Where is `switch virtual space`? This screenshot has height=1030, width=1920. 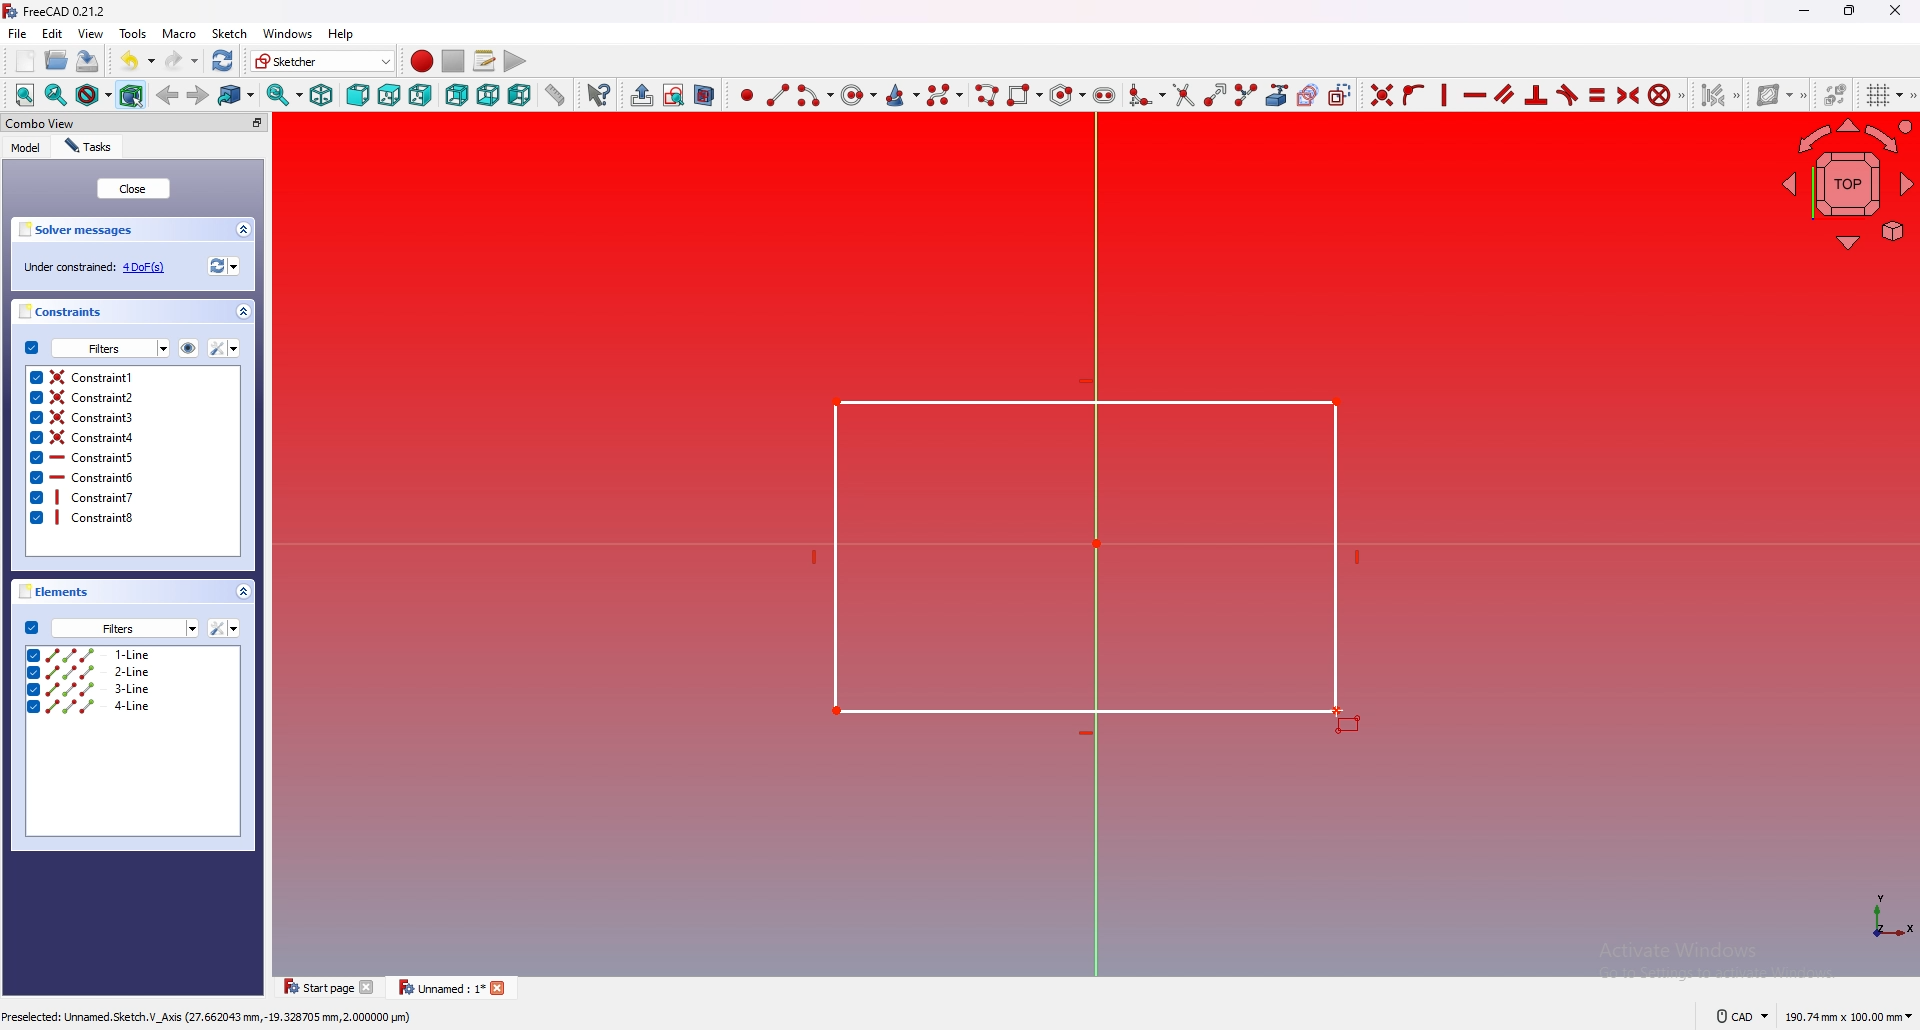 switch virtual space is located at coordinates (1836, 94).